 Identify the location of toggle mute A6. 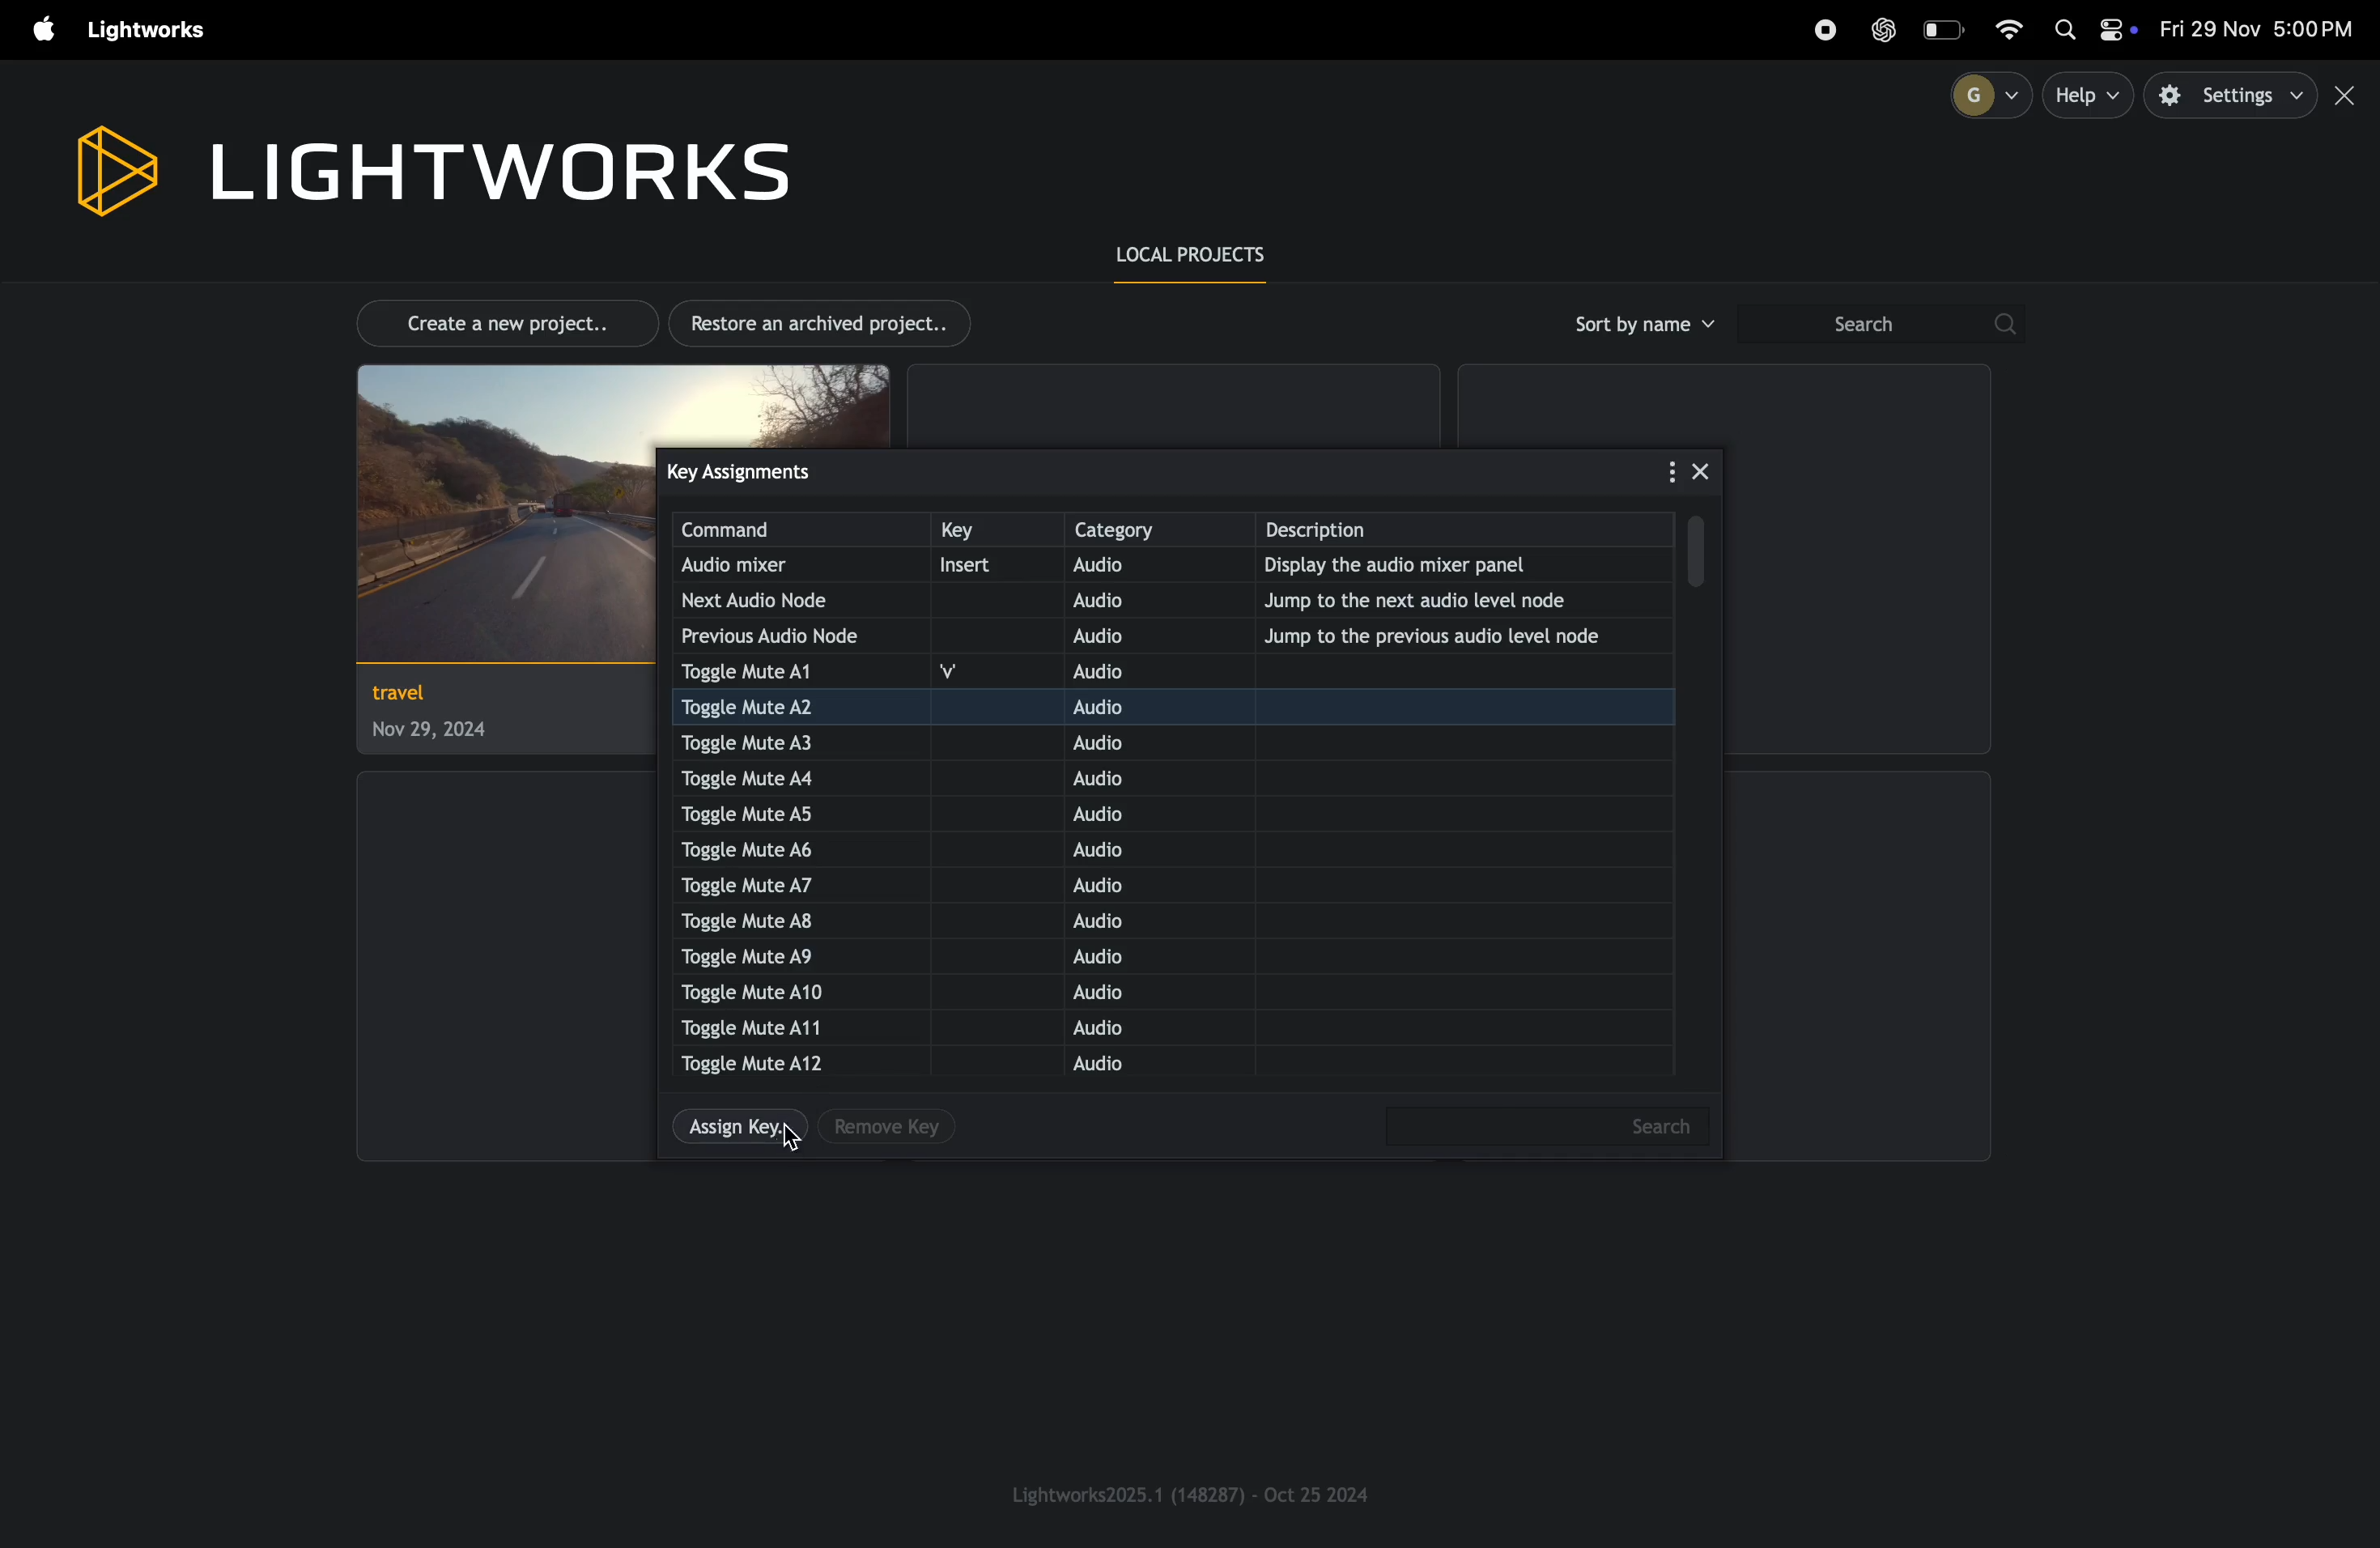
(773, 849).